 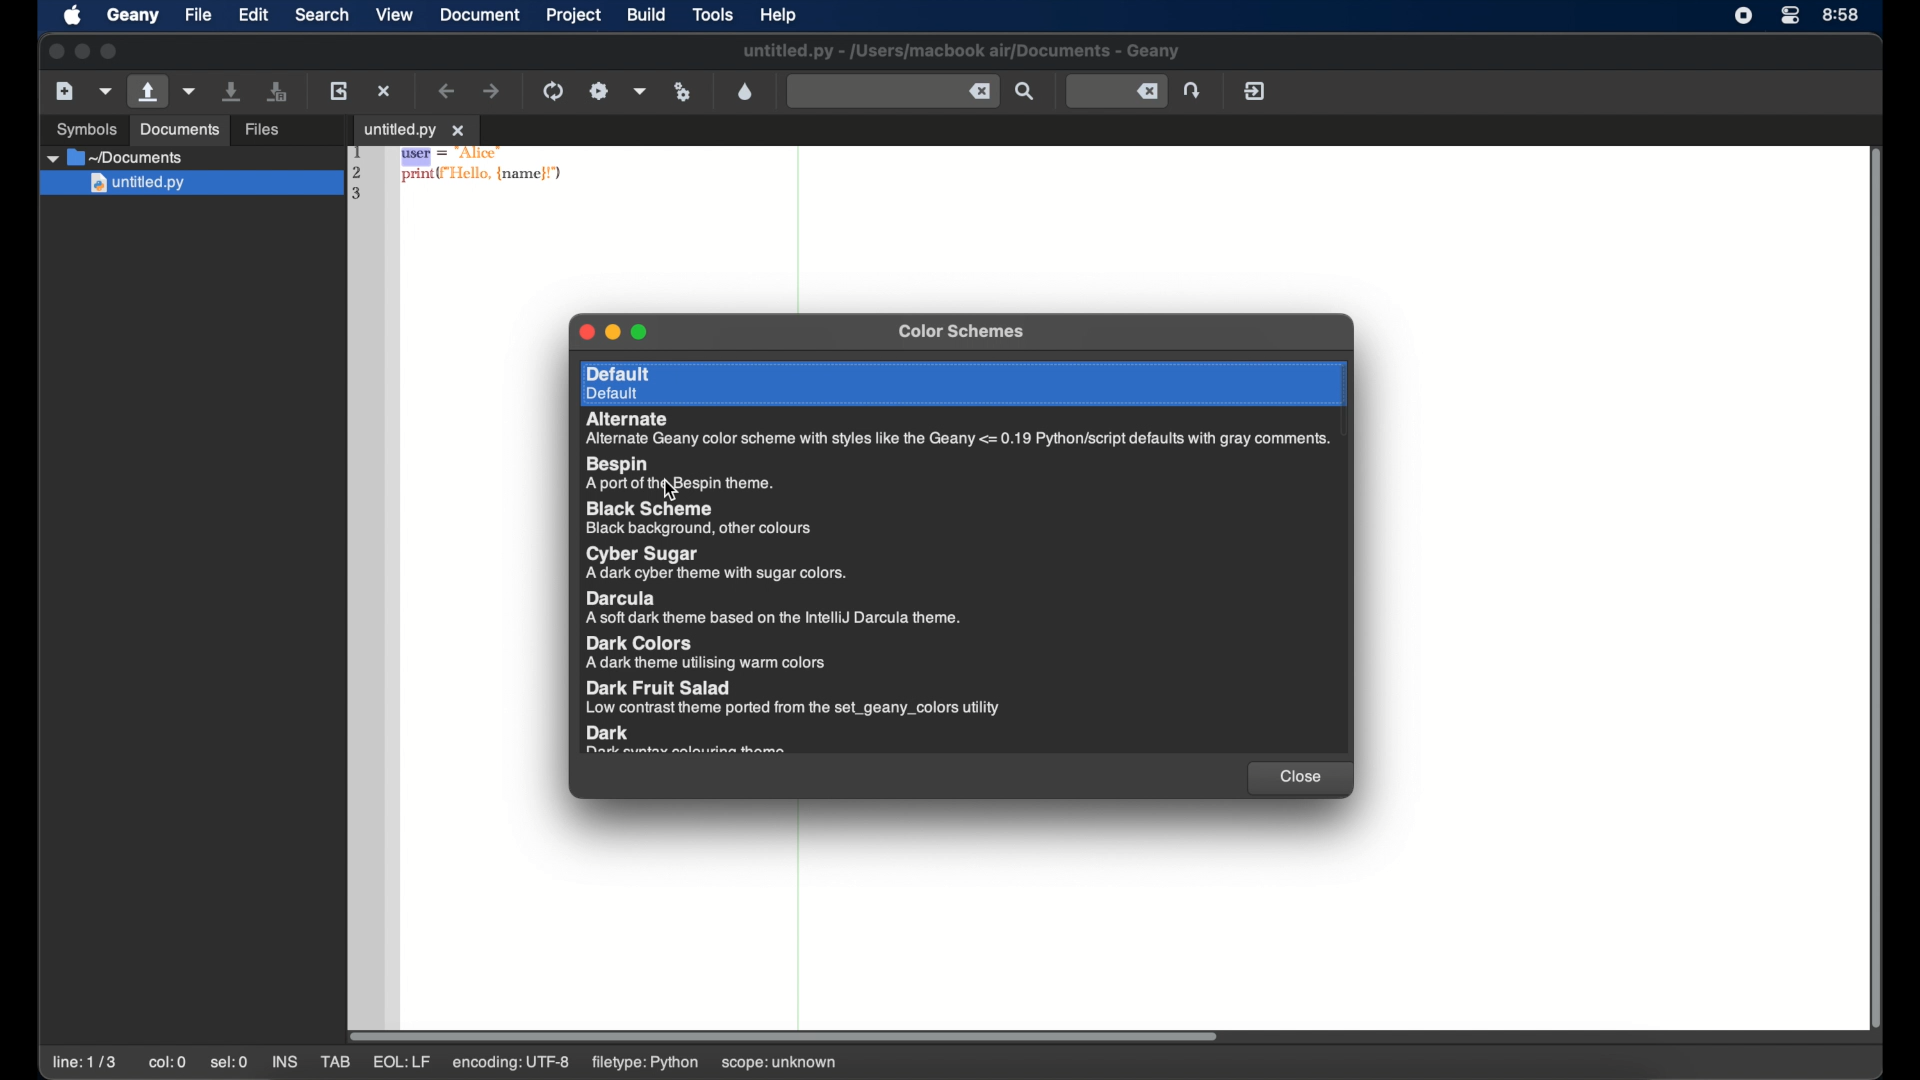 I want to click on files, so click(x=264, y=130).